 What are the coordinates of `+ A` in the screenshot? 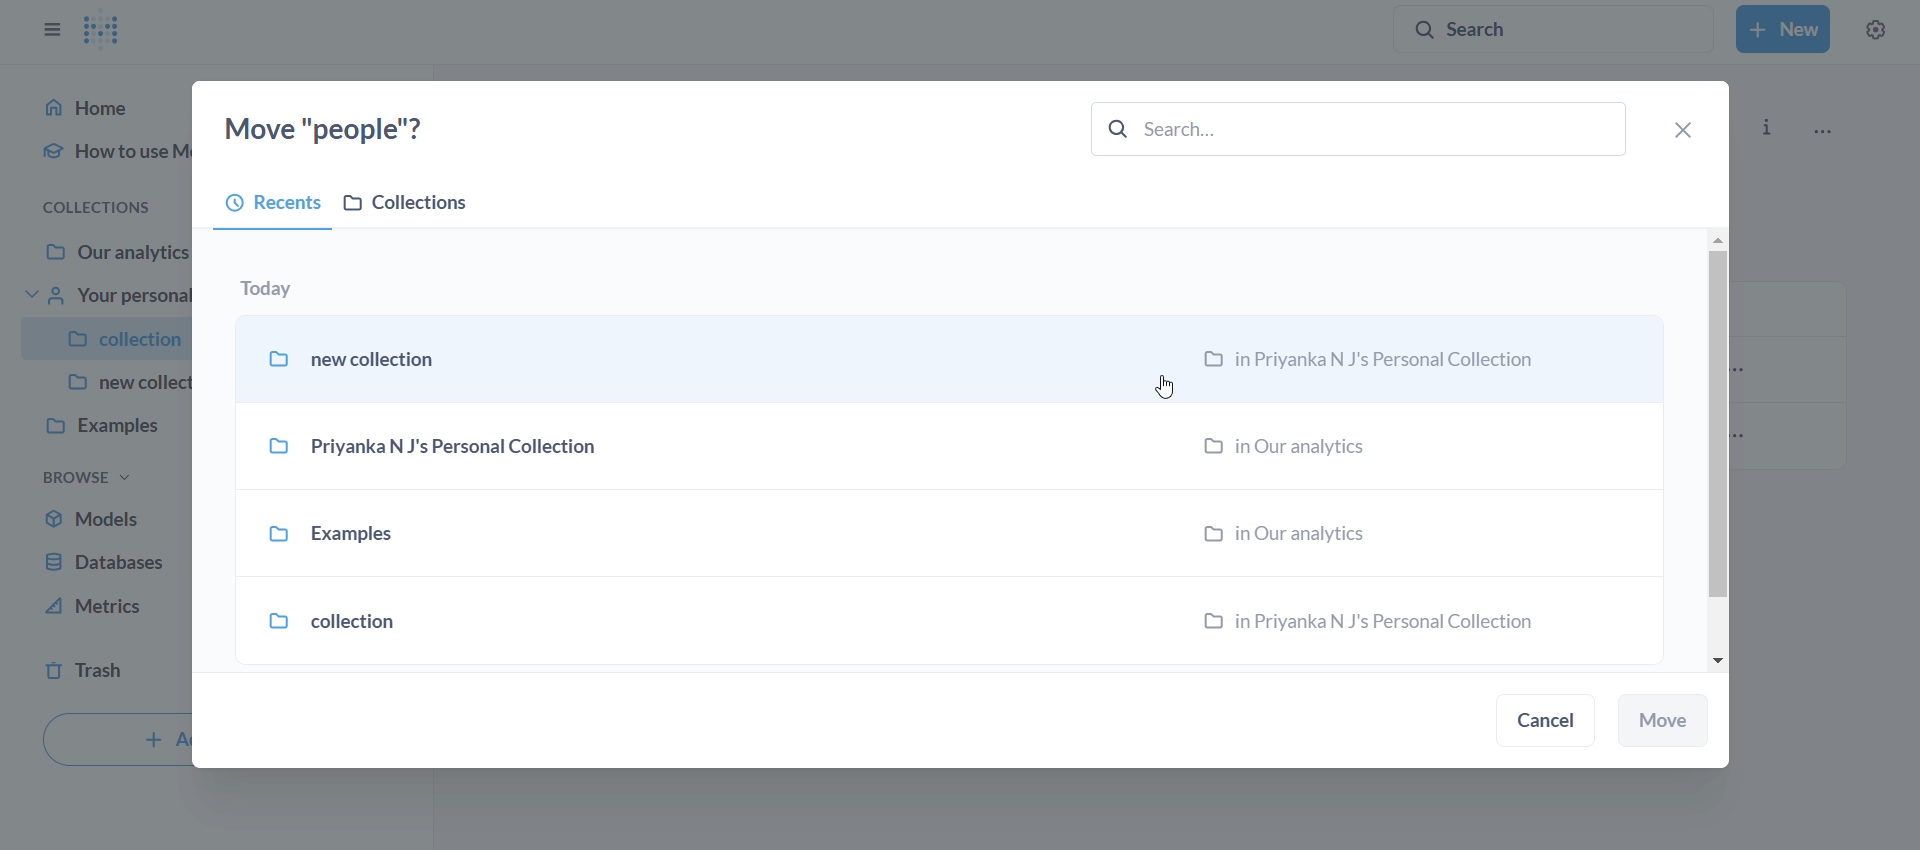 It's located at (125, 739).